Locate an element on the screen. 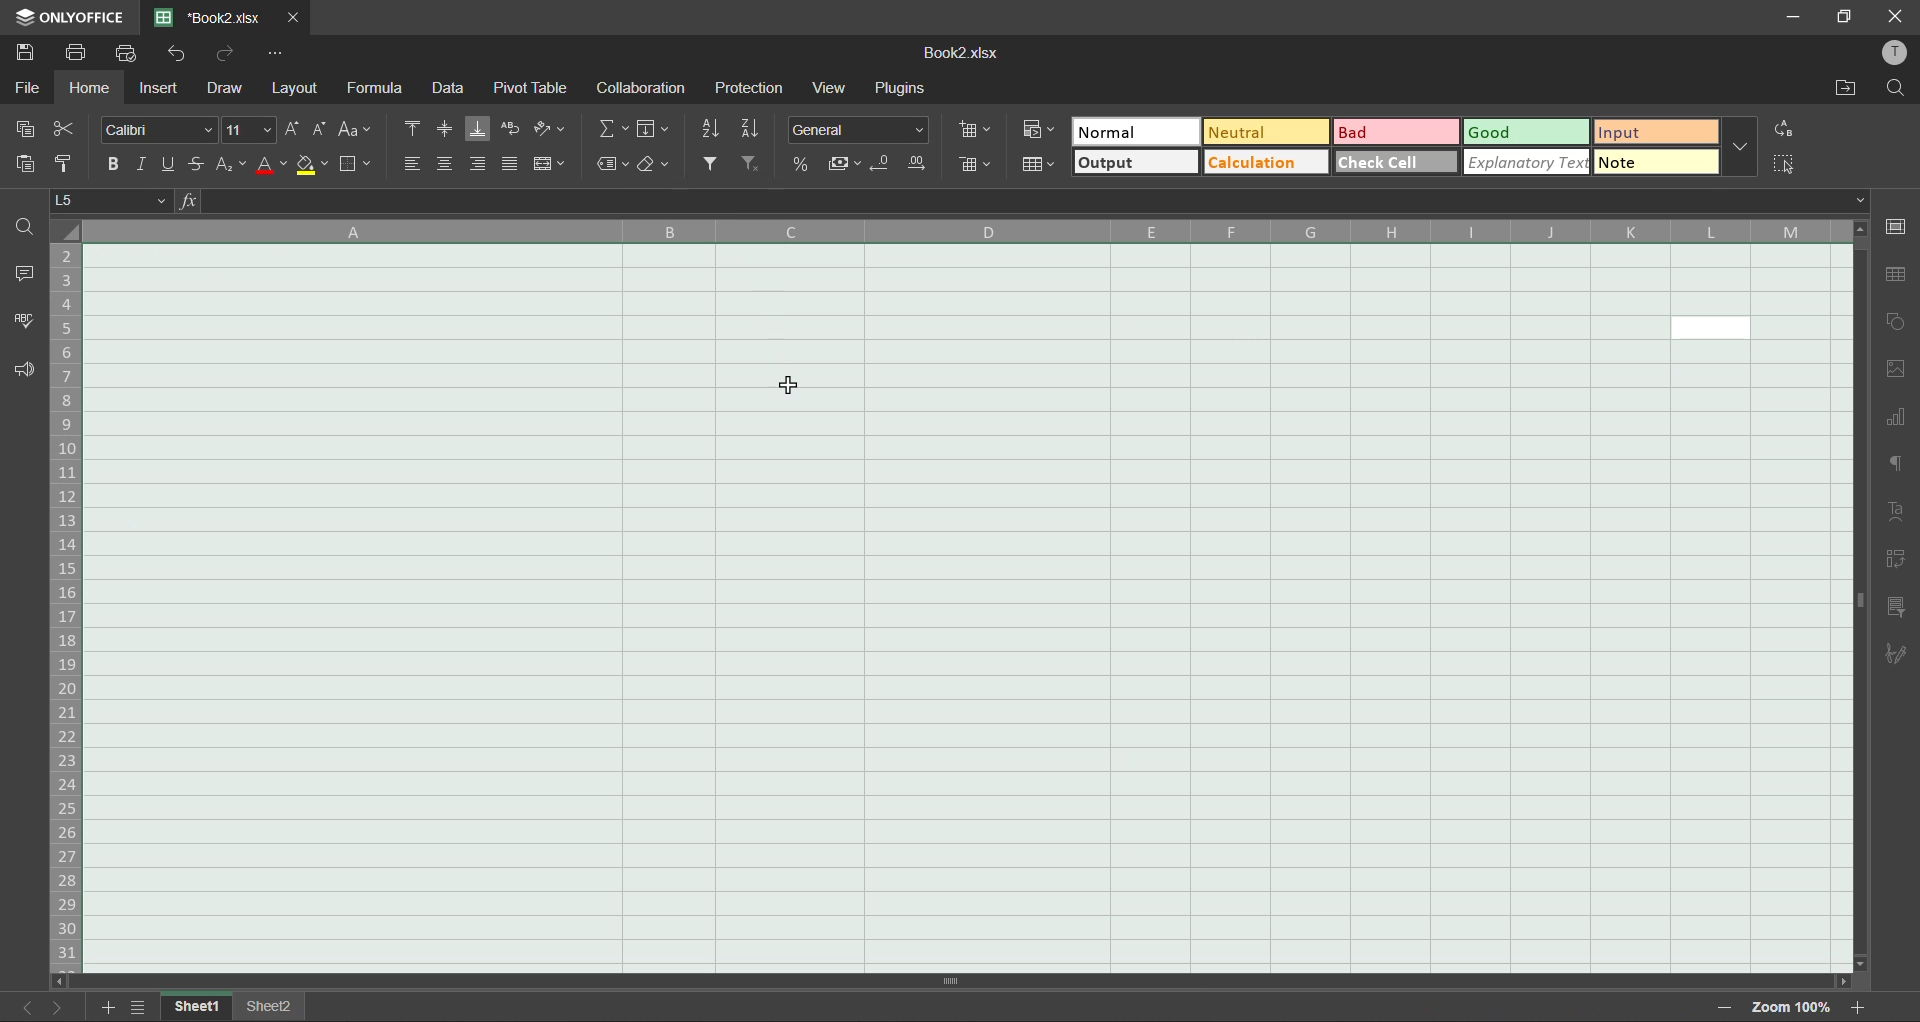 The height and width of the screenshot is (1022, 1920). text is located at coordinates (1897, 511).